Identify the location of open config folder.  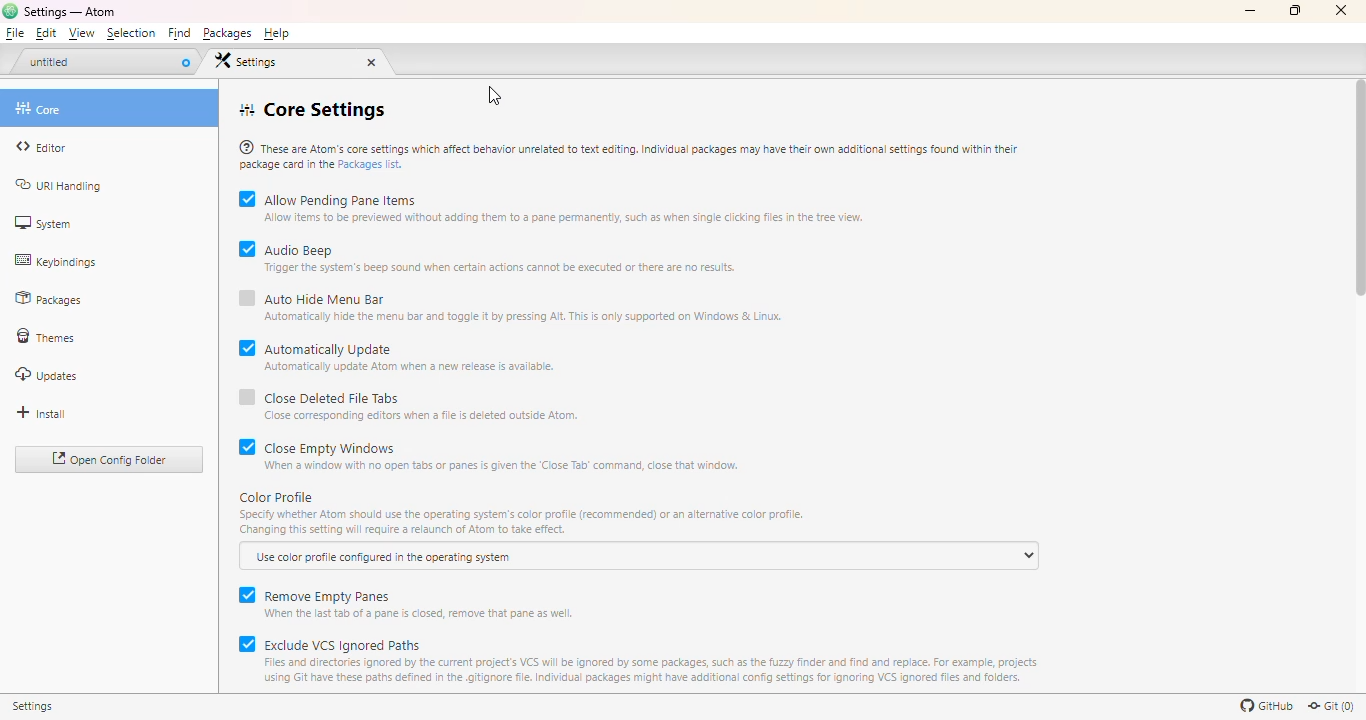
(111, 460).